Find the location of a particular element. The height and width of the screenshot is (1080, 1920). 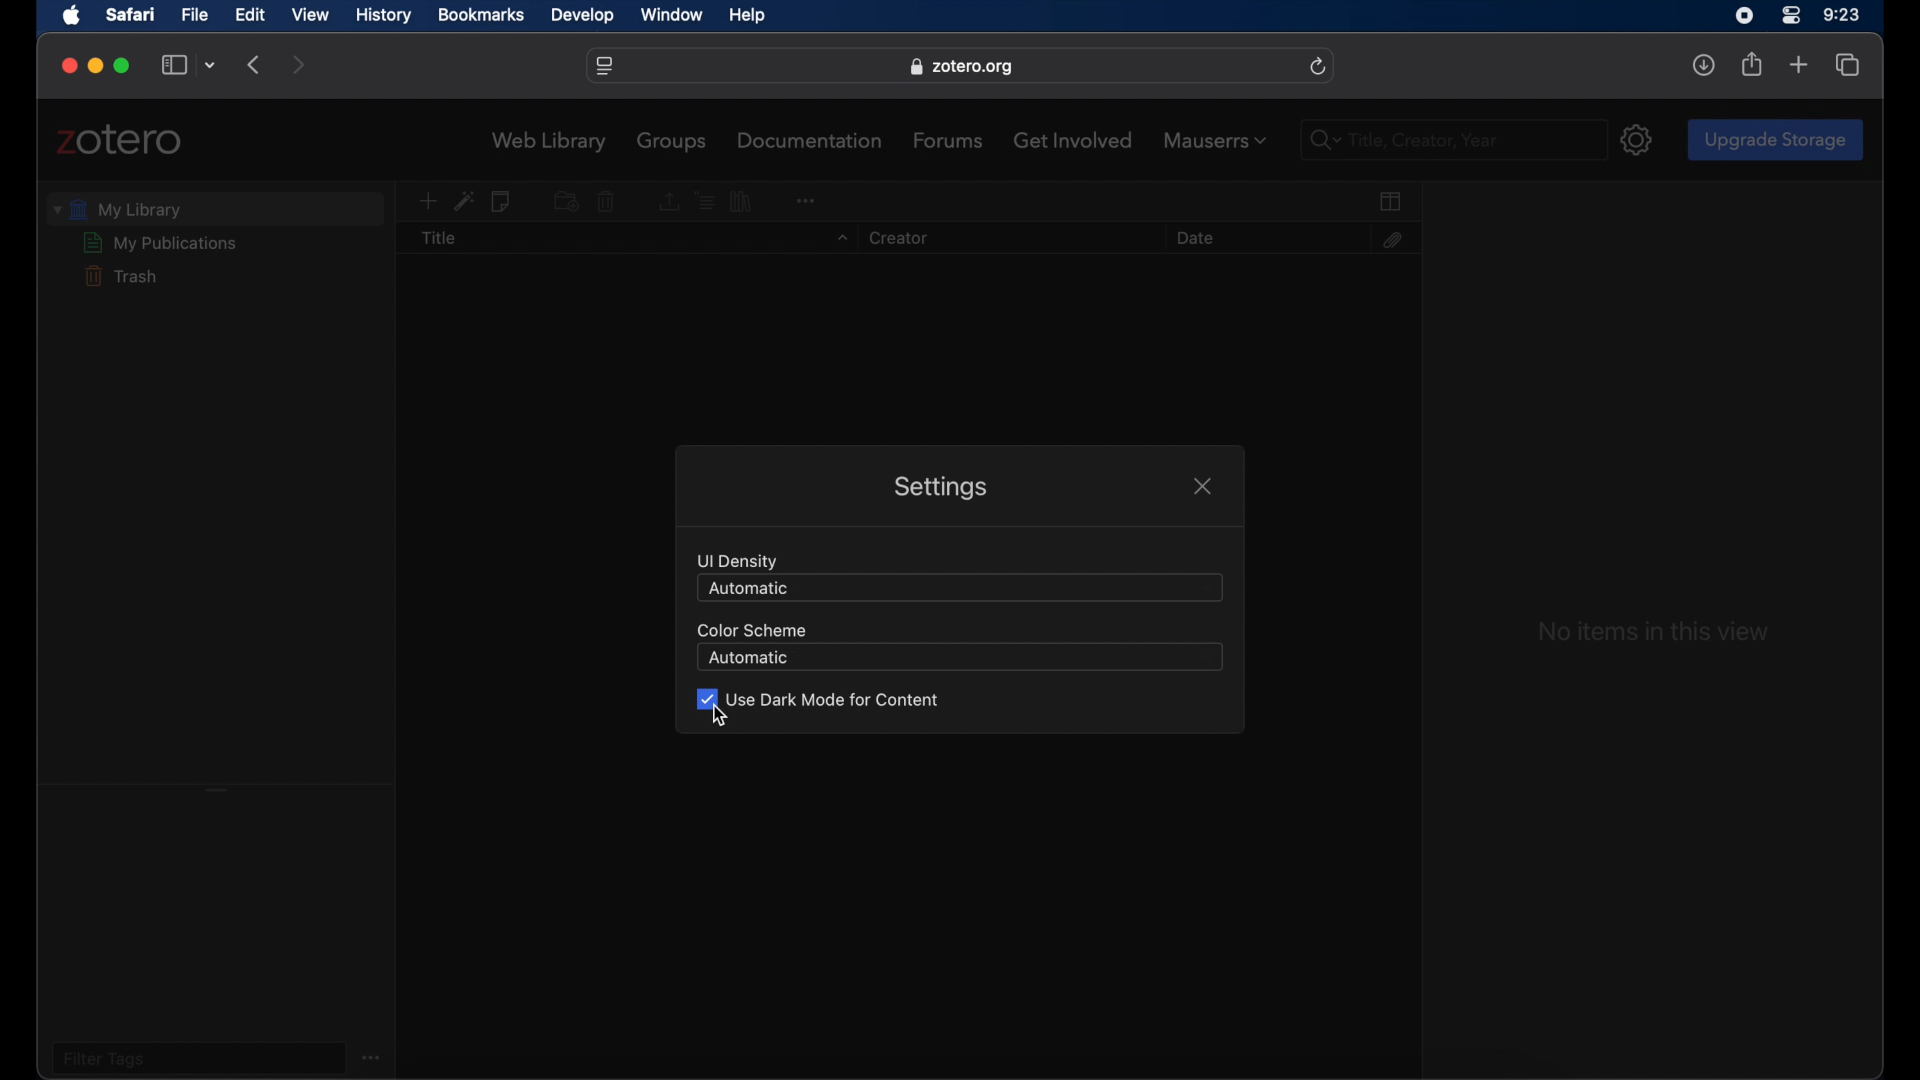

my publications is located at coordinates (161, 243).